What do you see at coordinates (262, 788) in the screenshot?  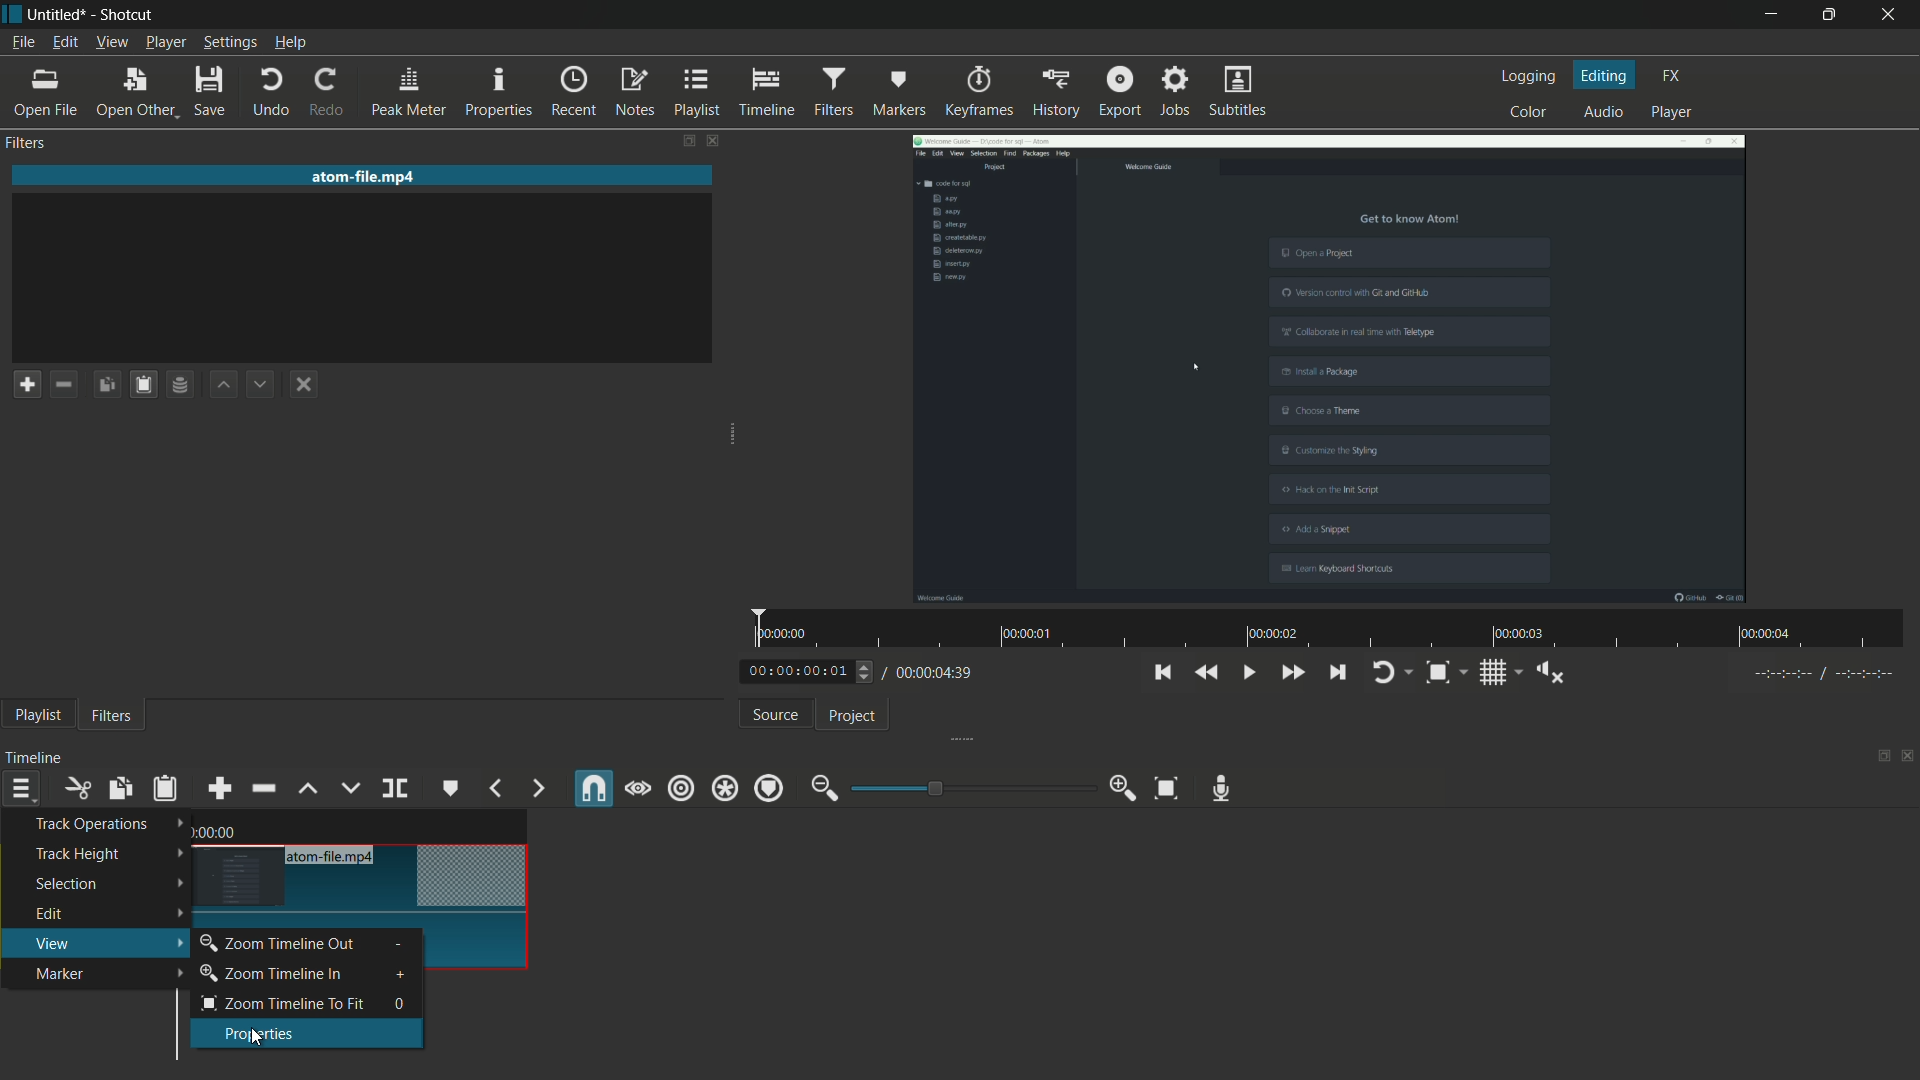 I see `ripple delete` at bounding box center [262, 788].